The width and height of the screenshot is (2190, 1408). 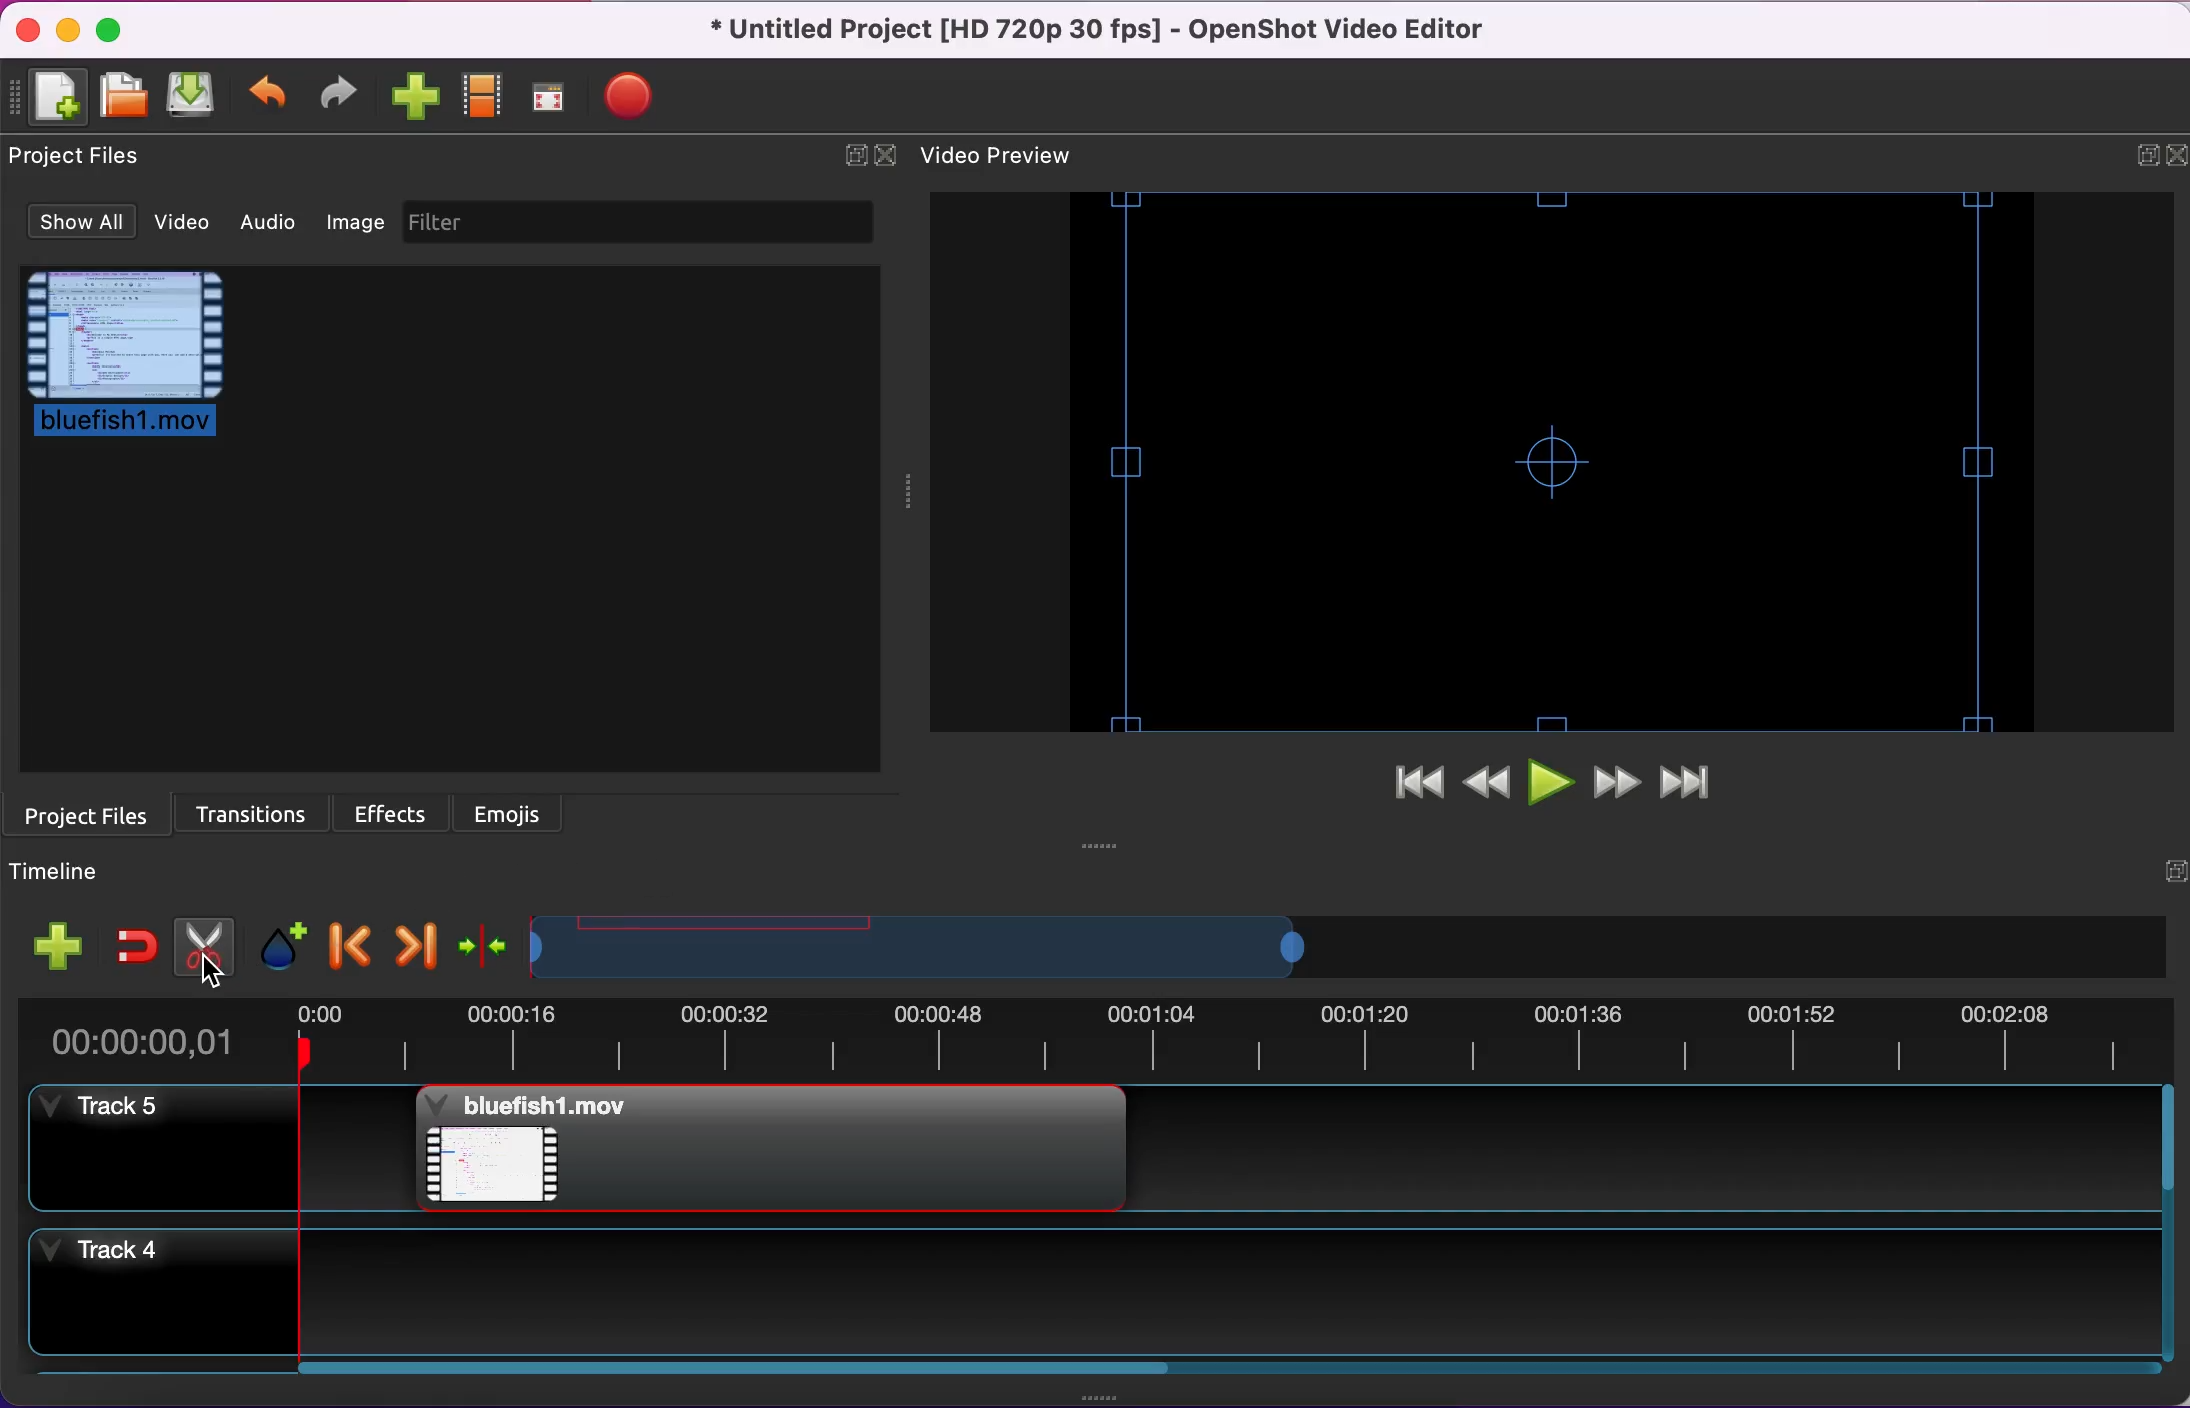 I want to click on center the timeline, so click(x=479, y=946).